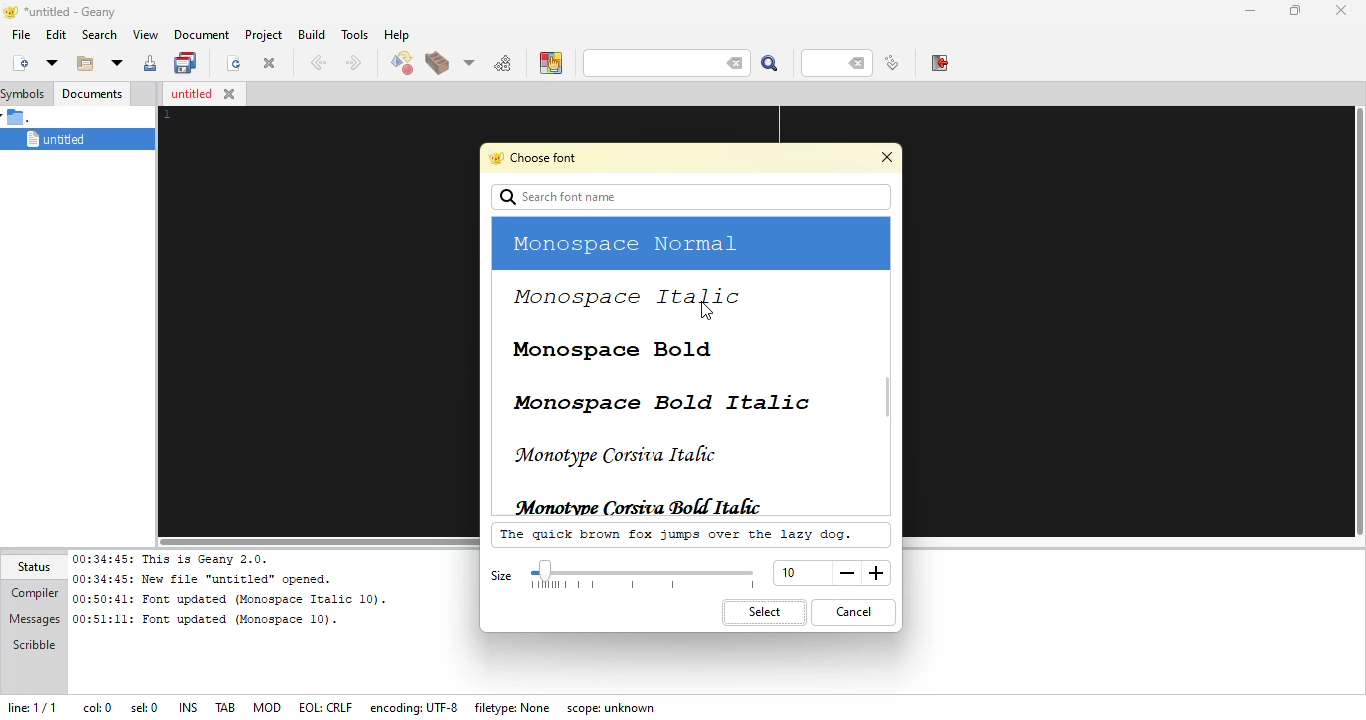  What do you see at coordinates (534, 158) in the screenshot?
I see `choose font` at bounding box center [534, 158].